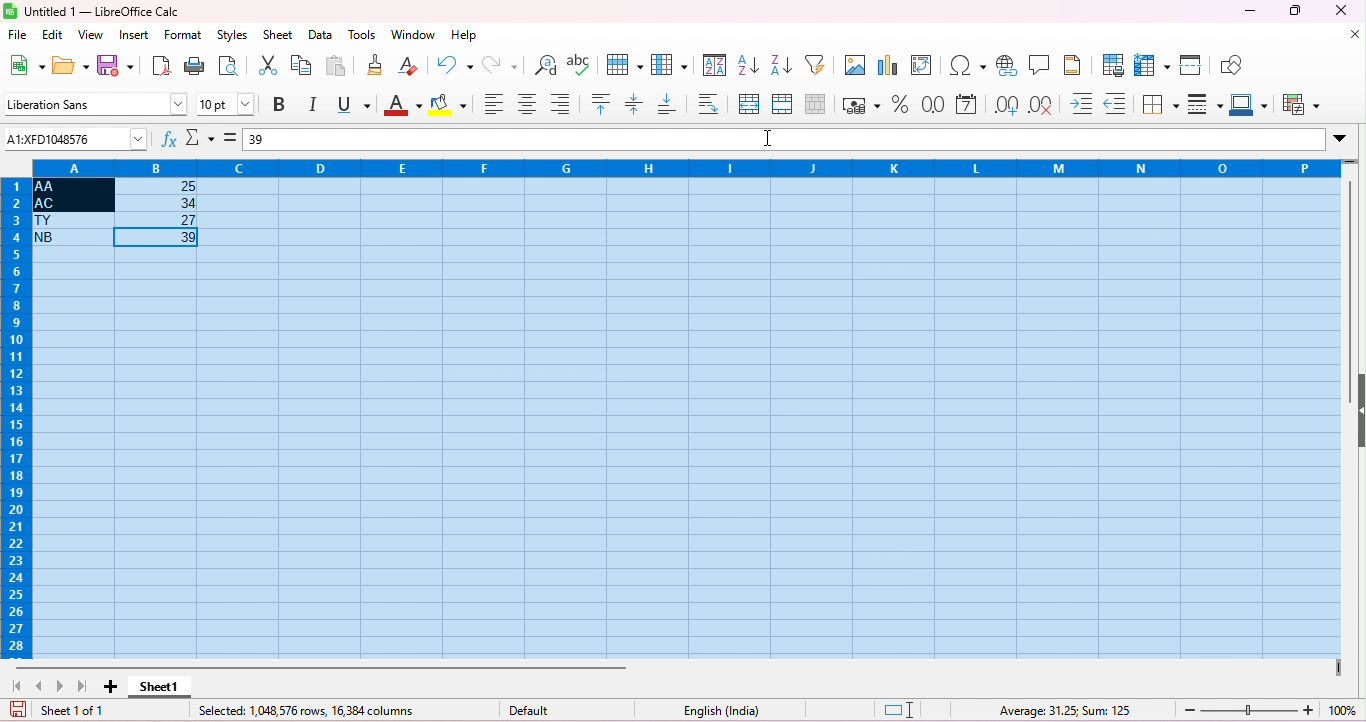 The height and width of the screenshot is (722, 1366). What do you see at coordinates (1351, 162) in the screenshot?
I see `drag to view rows` at bounding box center [1351, 162].